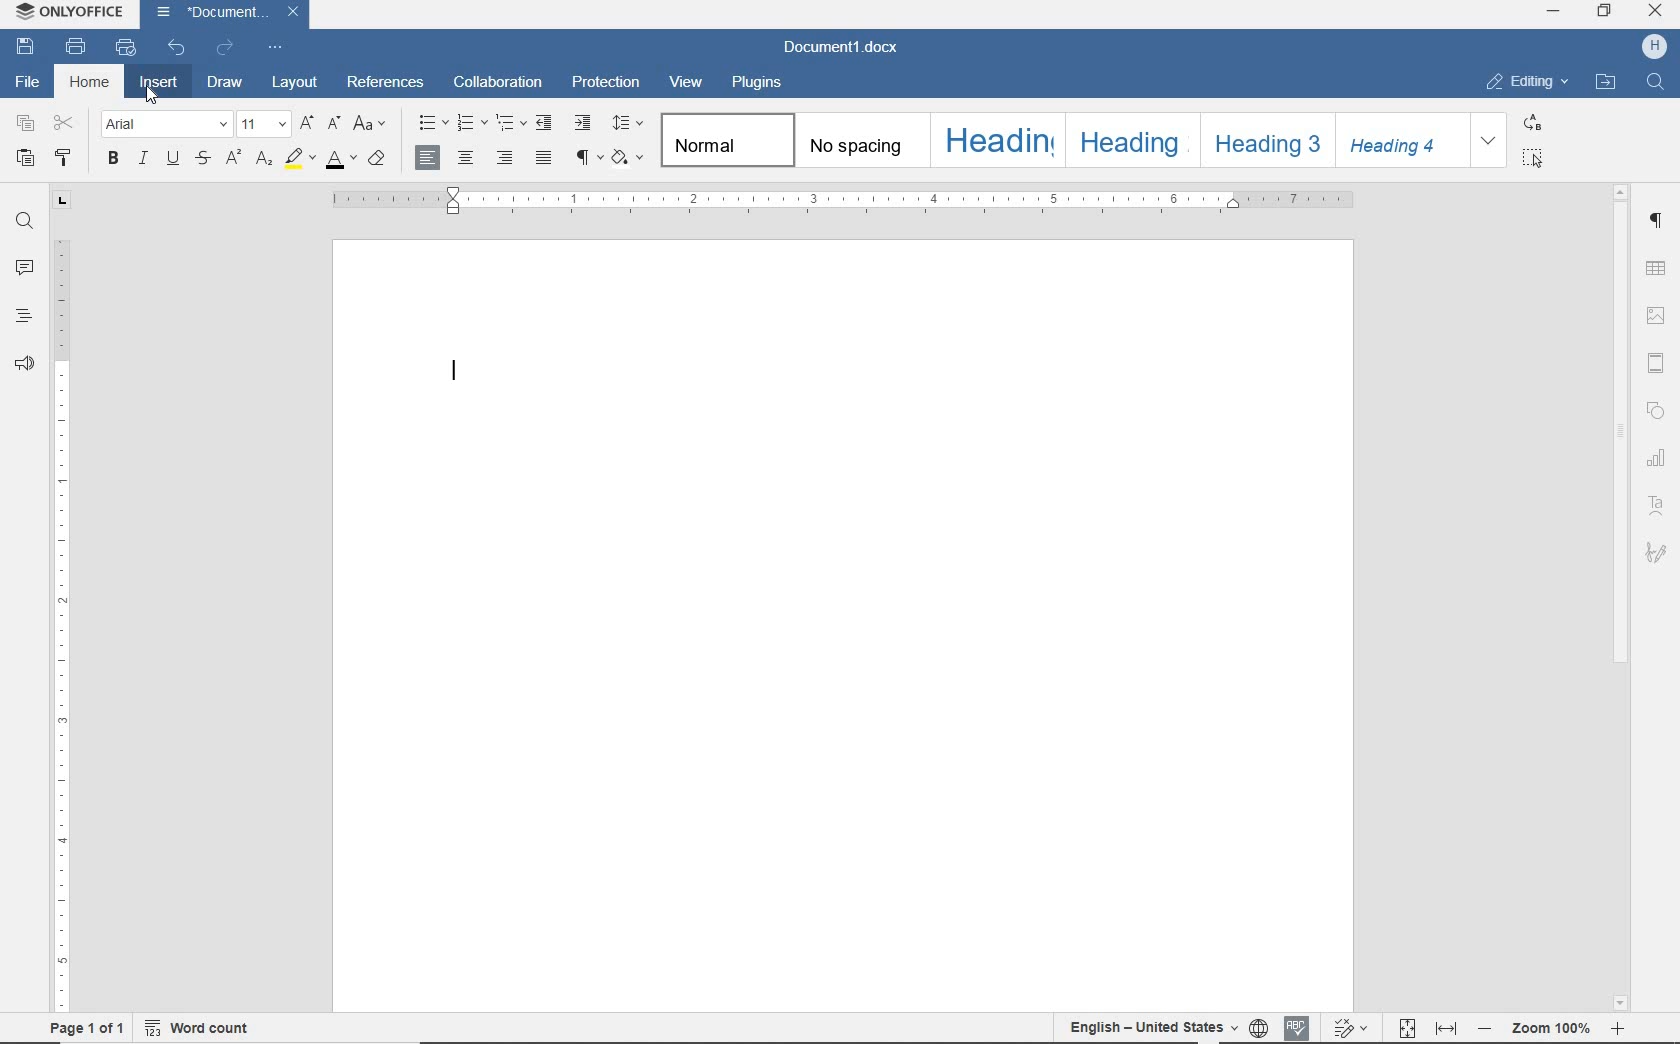 The width and height of the screenshot is (1680, 1044). What do you see at coordinates (458, 368) in the screenshot?
I see `Text cursor` at bounding box center [458, 368].